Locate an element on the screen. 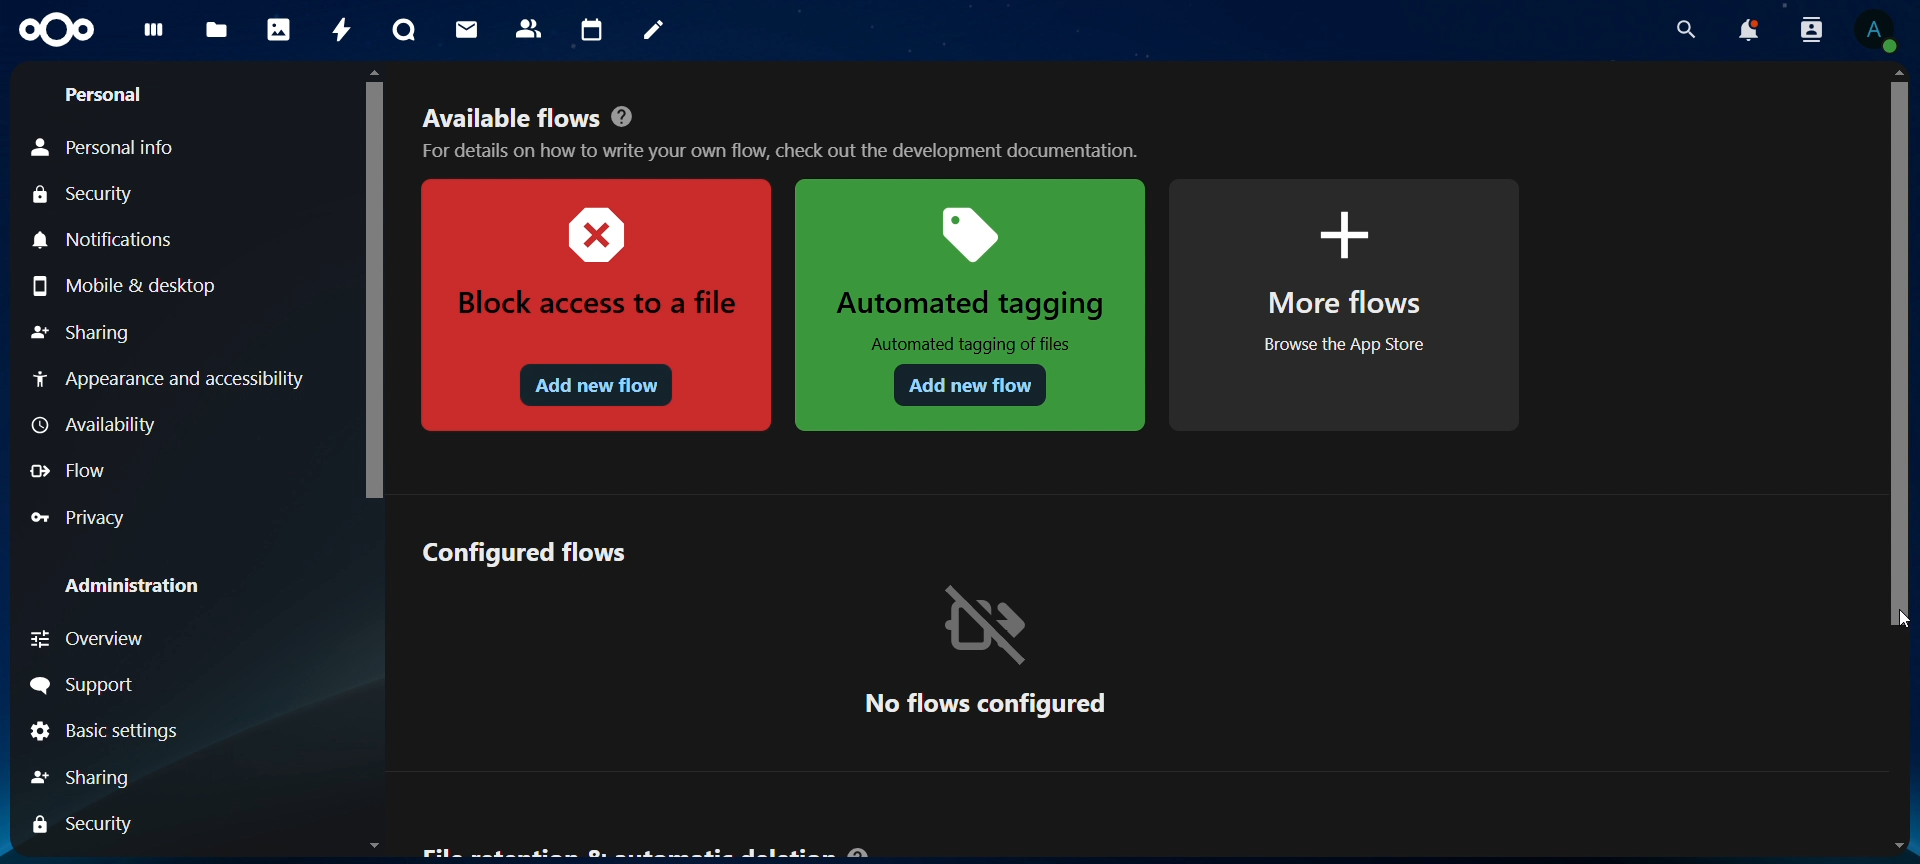 The height and width of the screenshot is (864, 1920). security is located at coordinates (89, 196).